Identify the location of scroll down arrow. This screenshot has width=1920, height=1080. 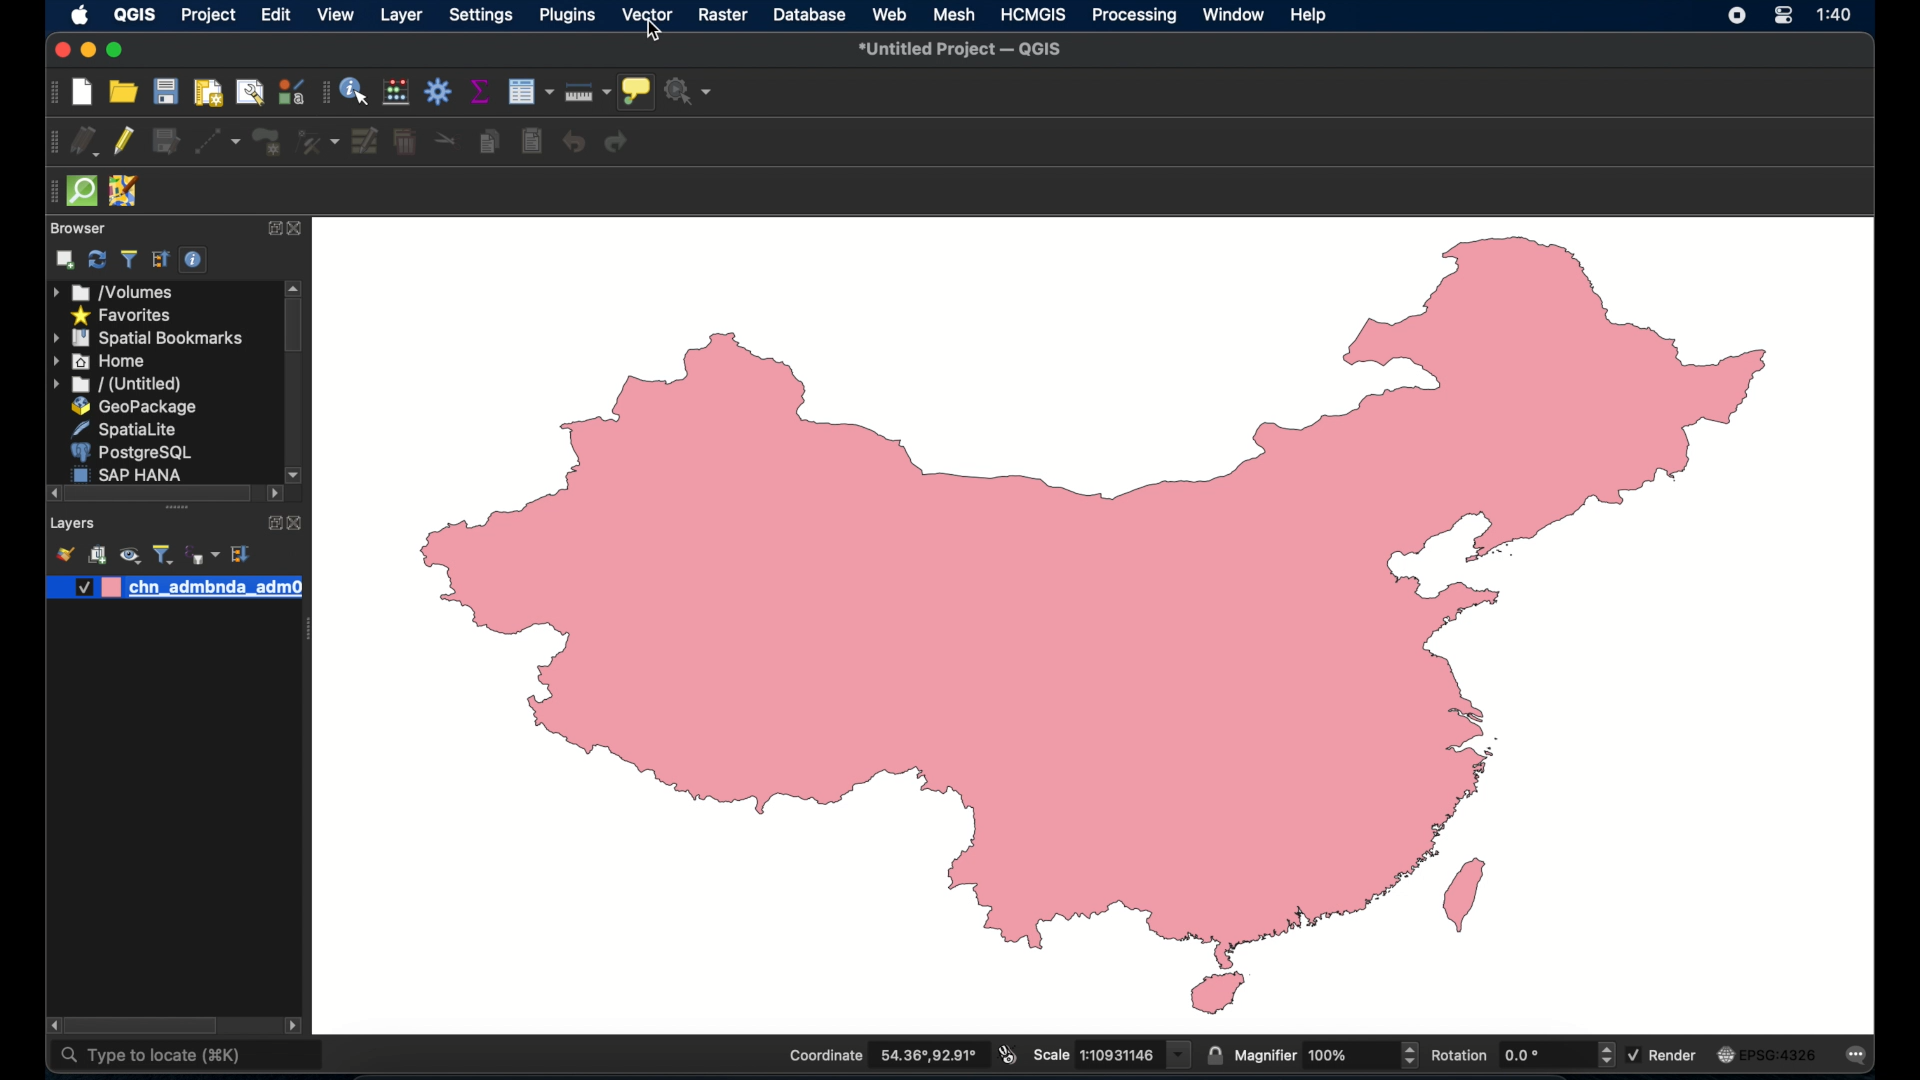
(296, 473).